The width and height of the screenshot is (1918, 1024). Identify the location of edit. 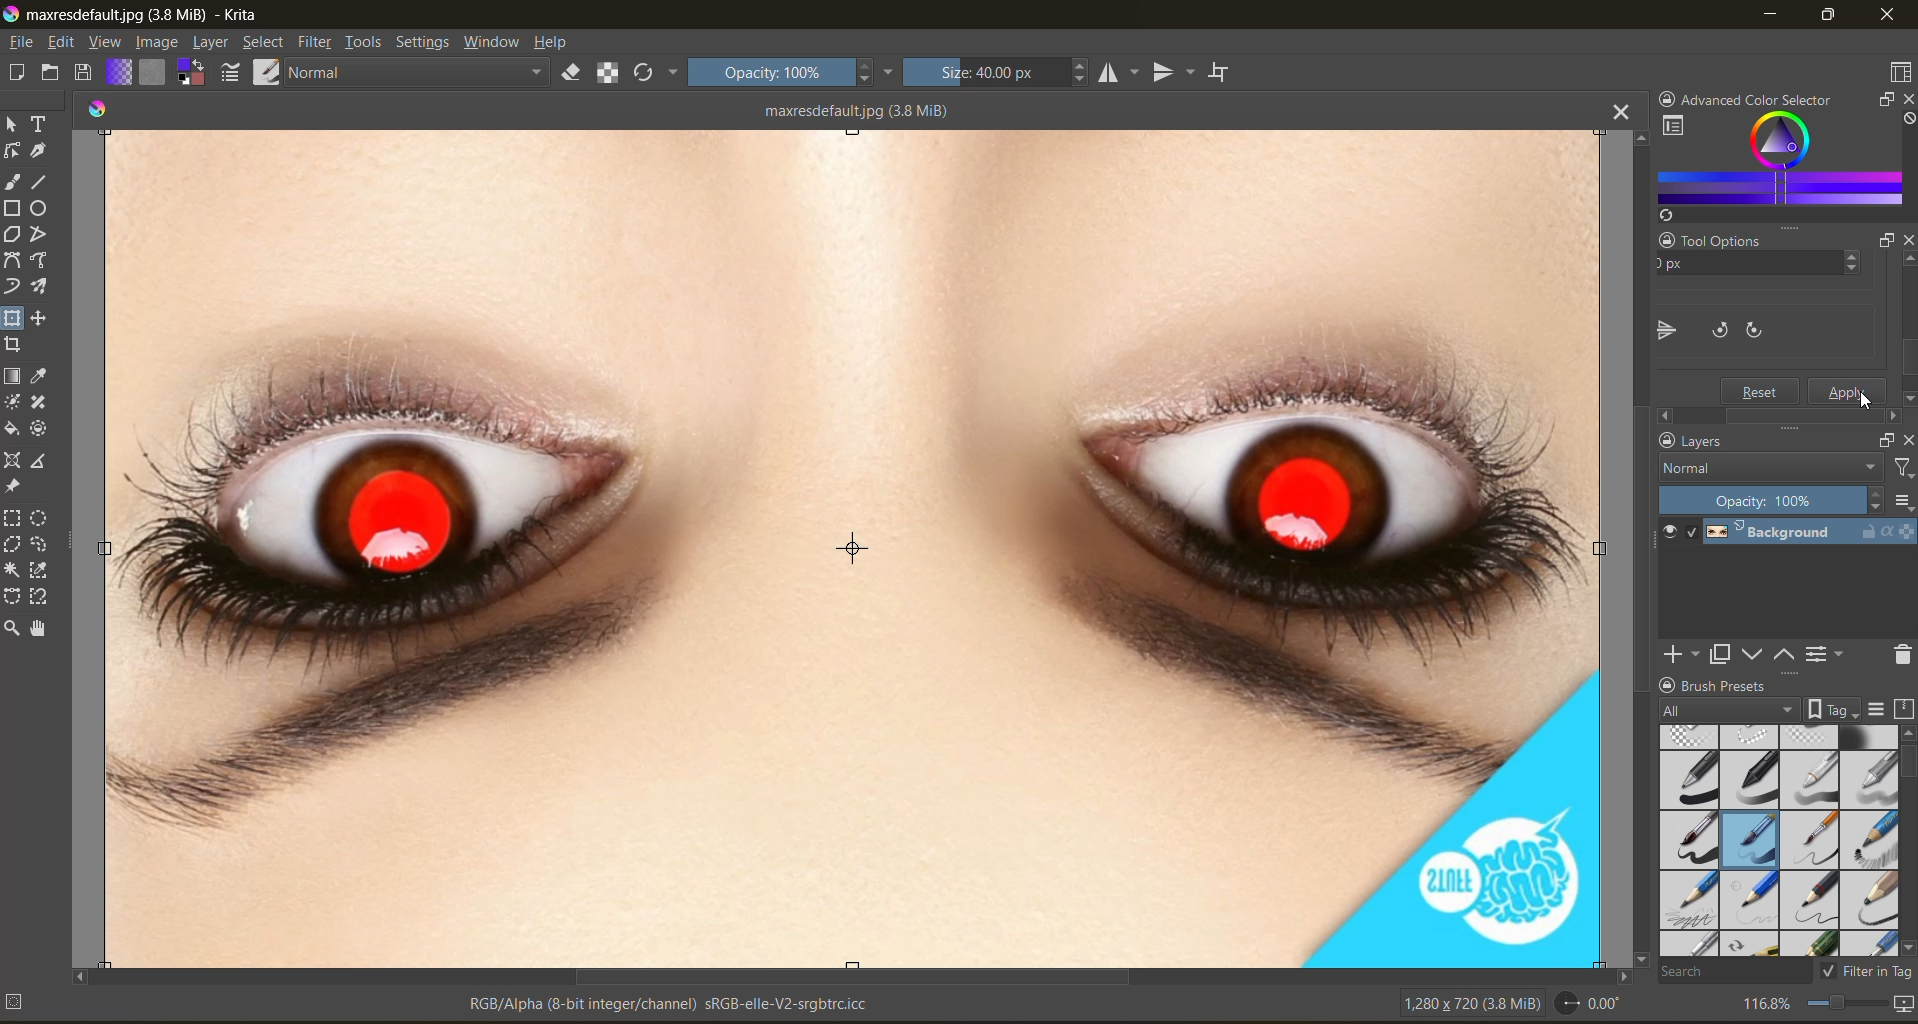
(61, 42).